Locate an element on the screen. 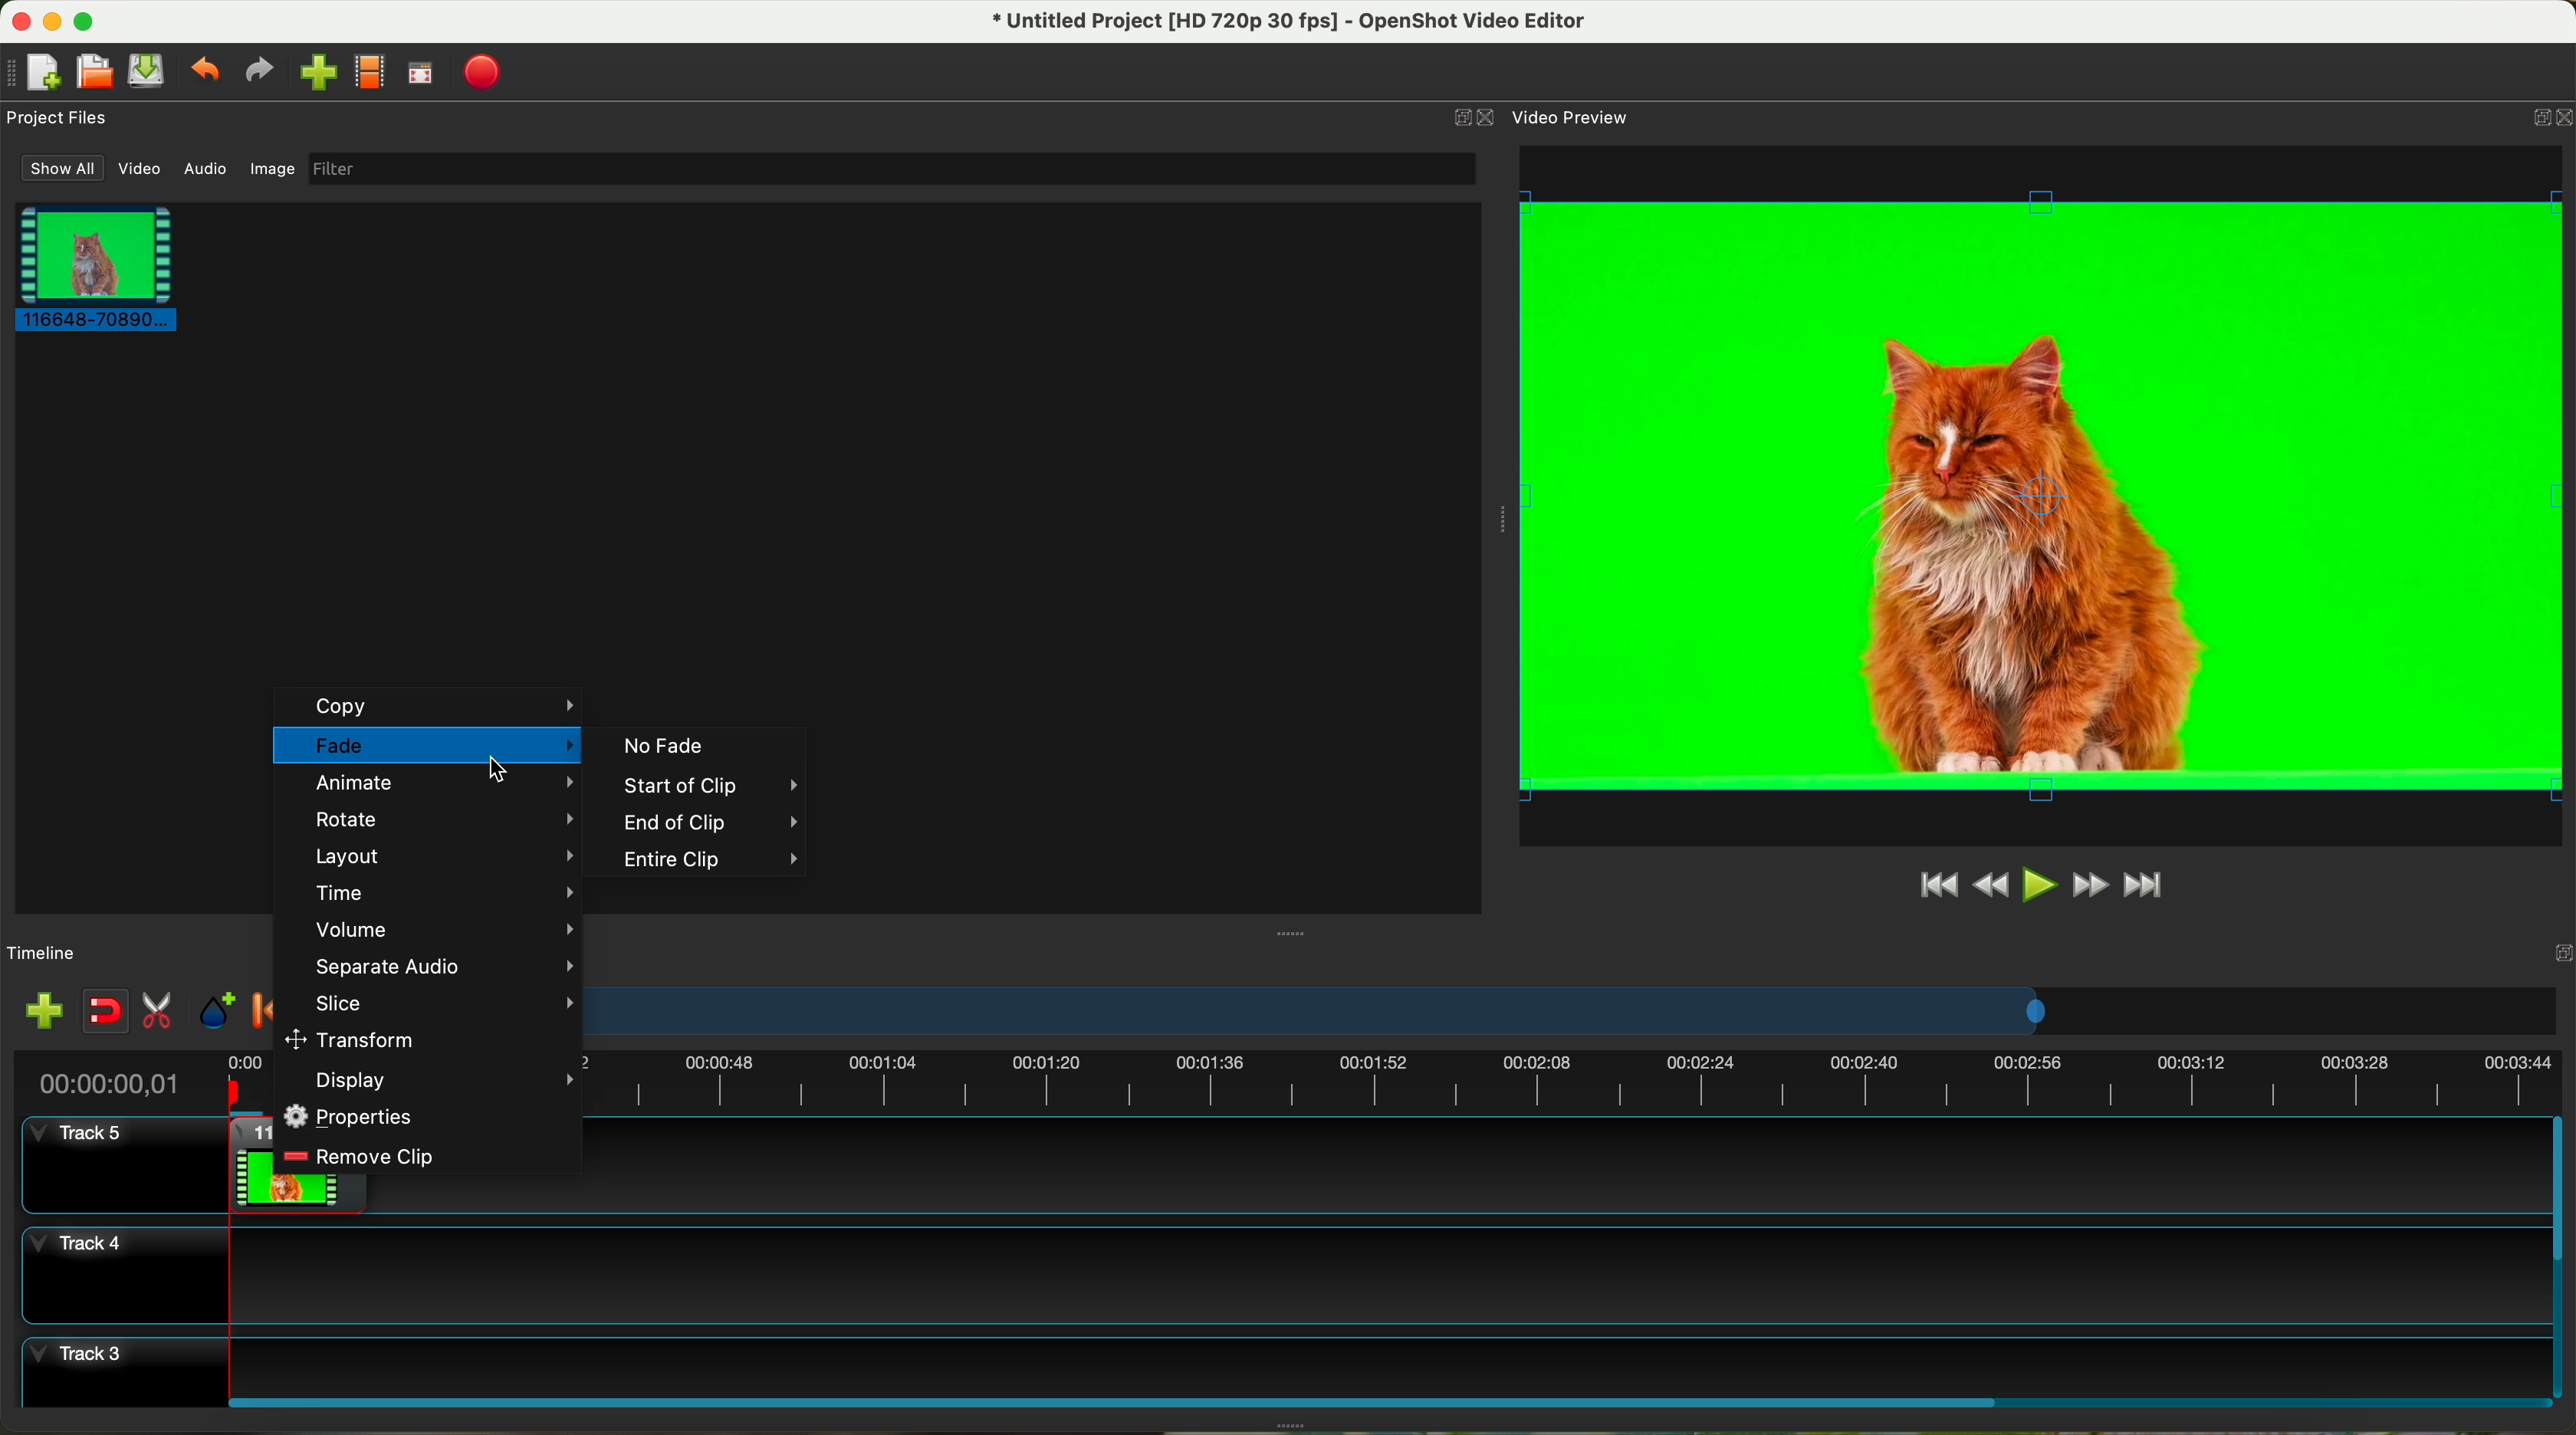 The image size is (2576, 1435). start of clip is located at coordinates (698, 786).